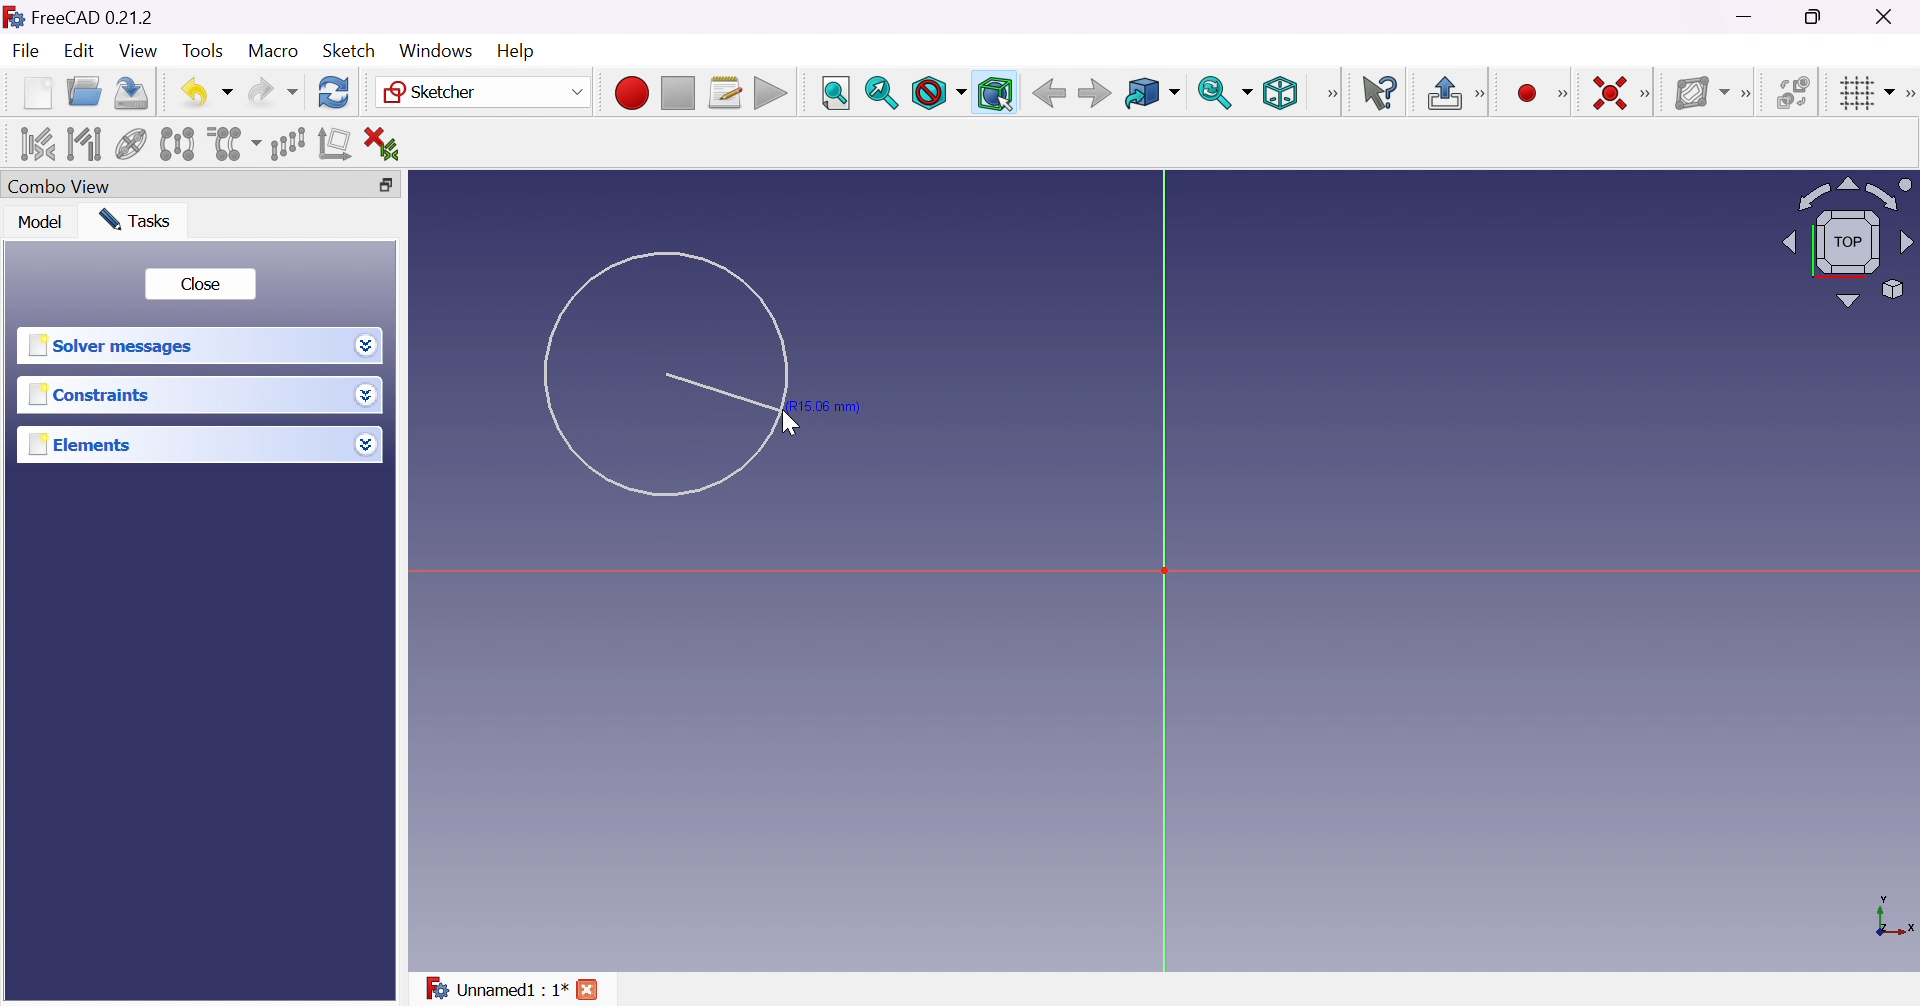 The width and height of the screenshot is (1920, 1006). I want to click on Go to linked object, so click(1151, 94).